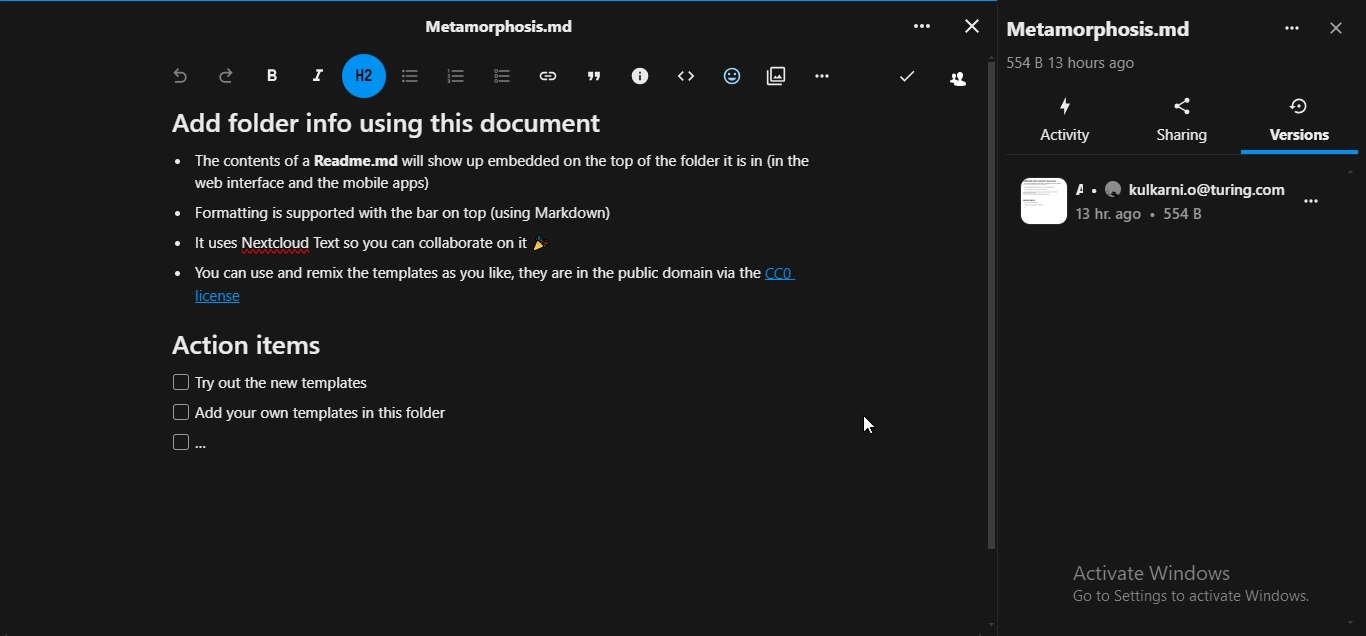 The width and height of the screenshot is (1366, 636). Describe the element at coordinates (1301, 119) in the screenshot. I see `versions` at that location.